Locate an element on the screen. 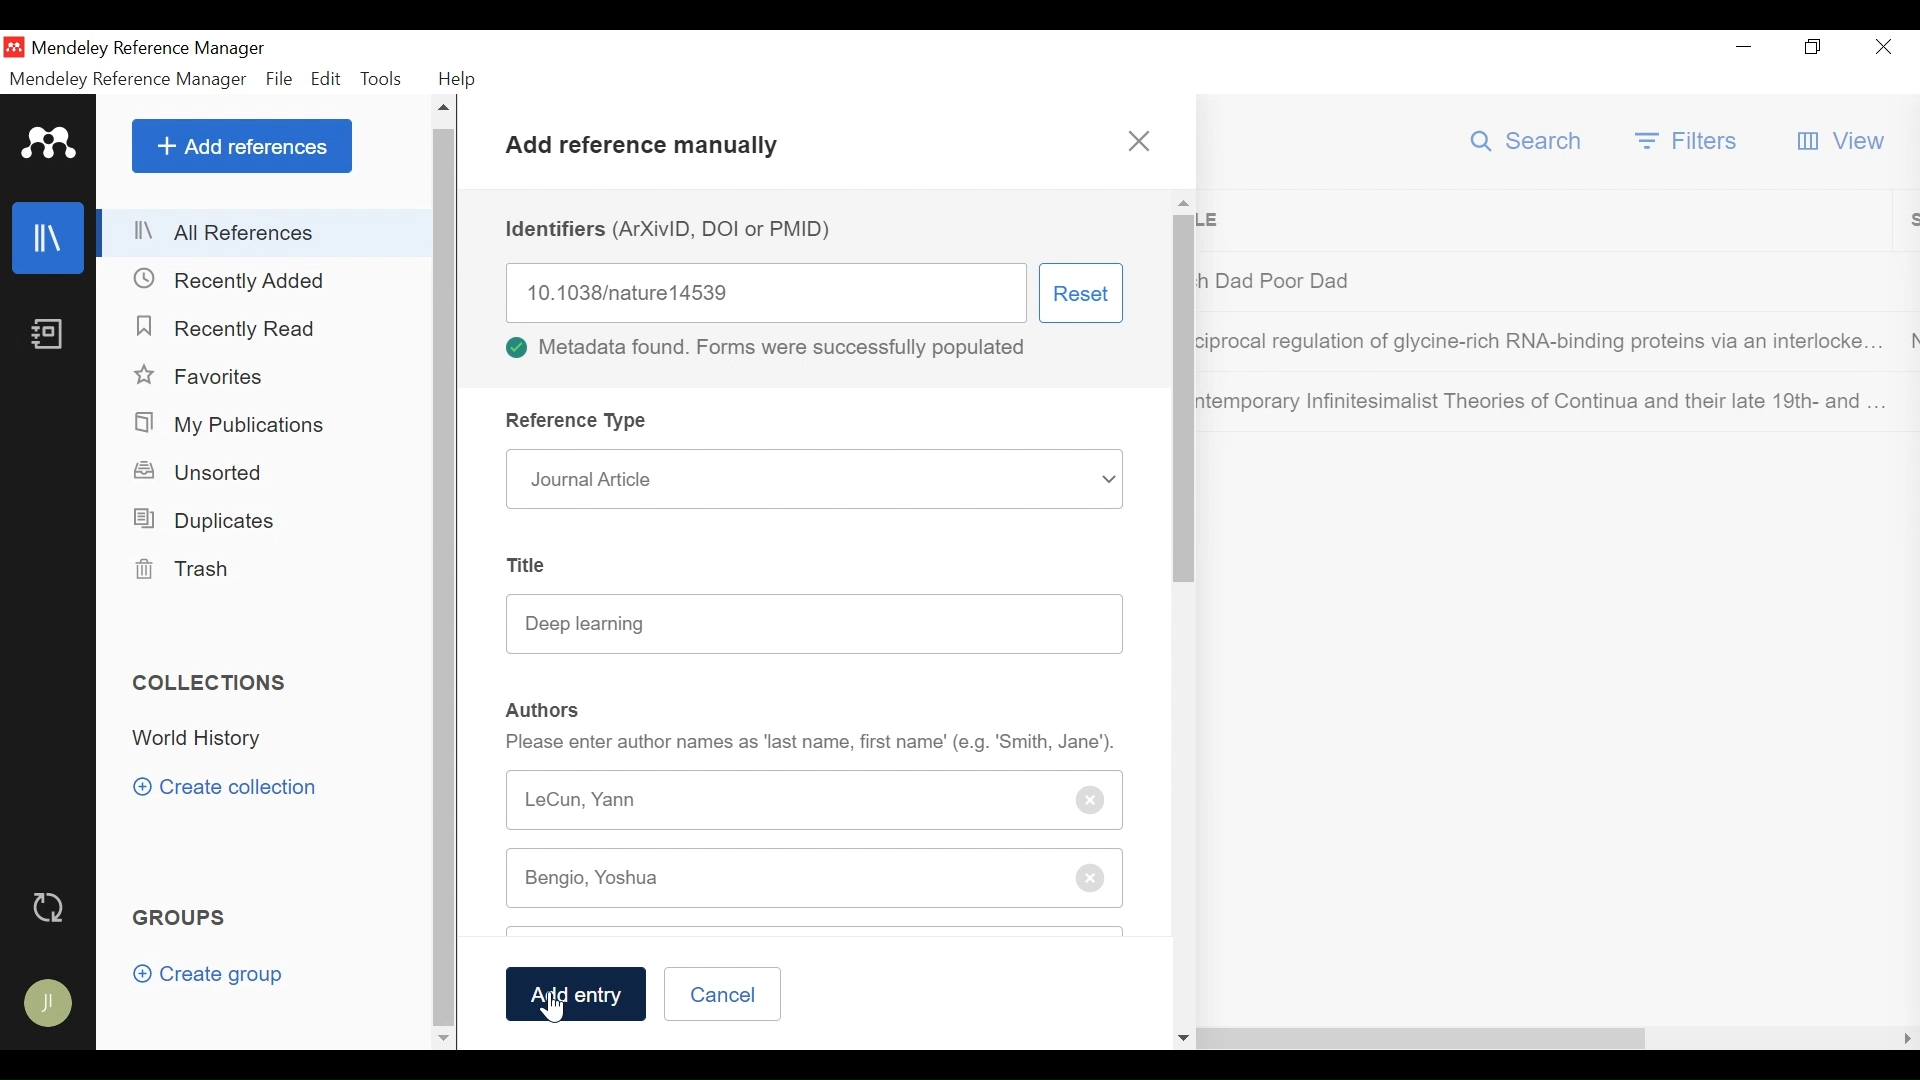 This screenshot has height=1080, width=1920. Mendeley Logo is located at coordinates (49, 143).